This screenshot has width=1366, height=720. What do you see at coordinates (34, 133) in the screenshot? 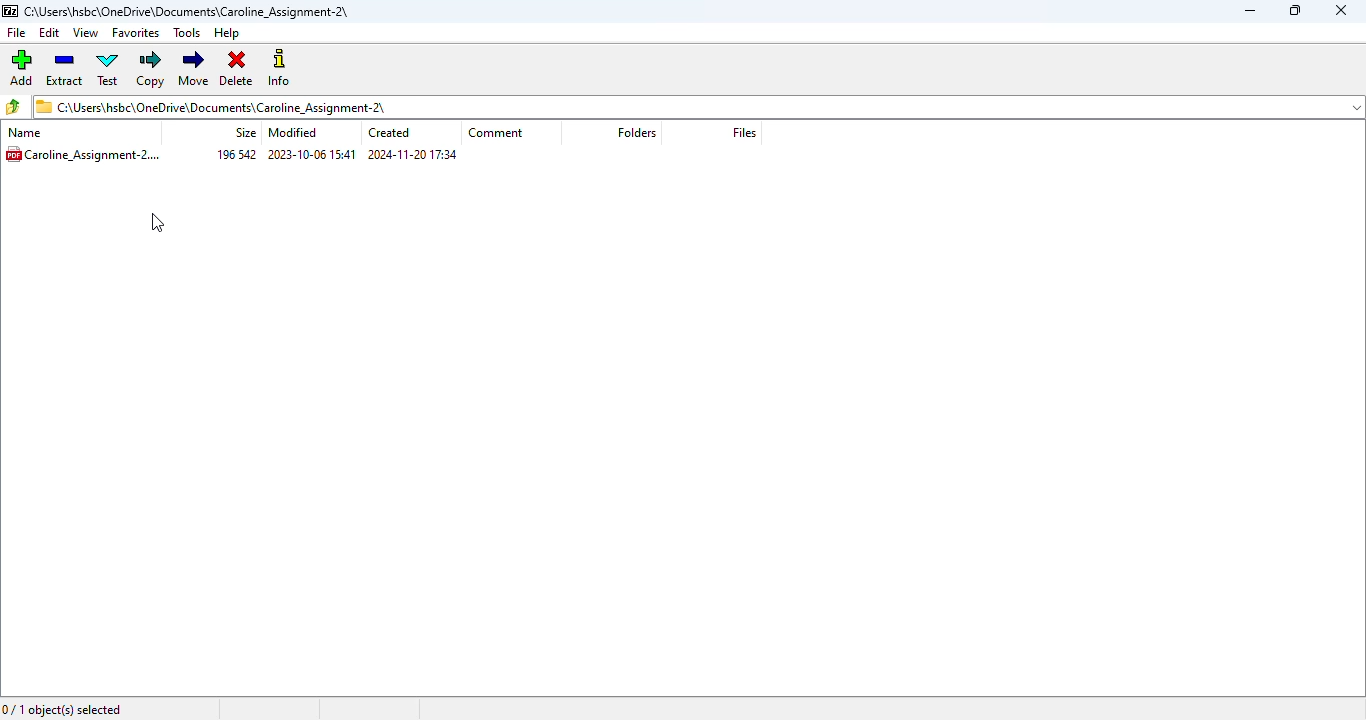
I see `Name` at bounding box center [34, 133].